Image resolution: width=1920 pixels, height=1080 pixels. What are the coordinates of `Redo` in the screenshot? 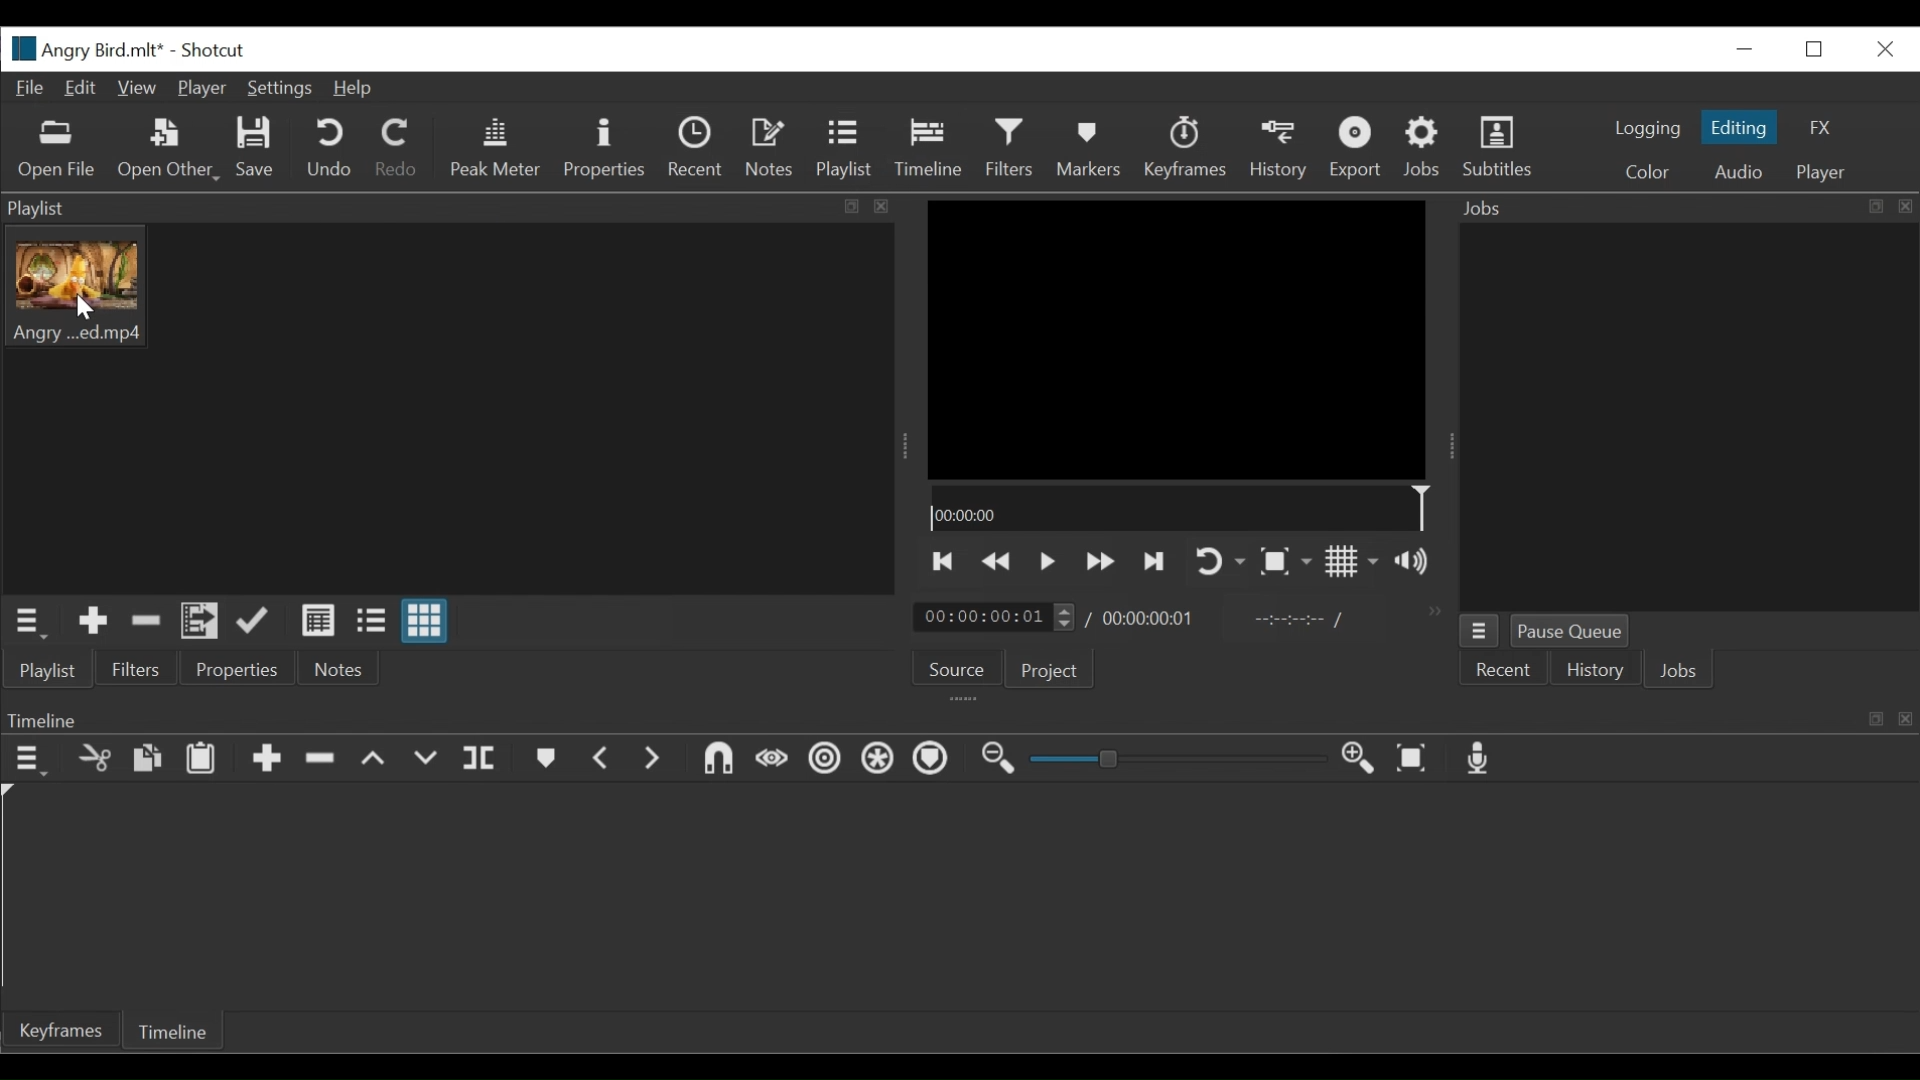 It's located at (395, 147).